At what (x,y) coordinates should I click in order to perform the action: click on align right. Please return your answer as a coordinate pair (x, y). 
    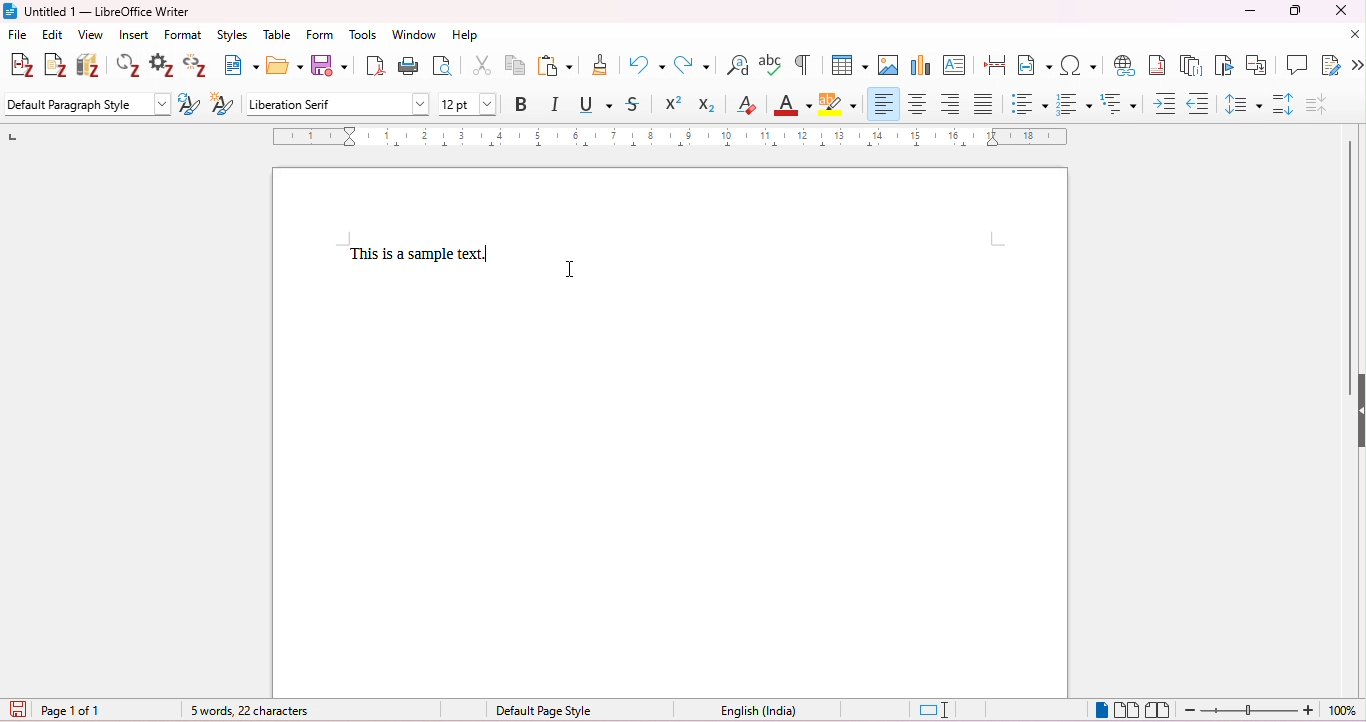
    Looking at the image, I should click on (949, 104).